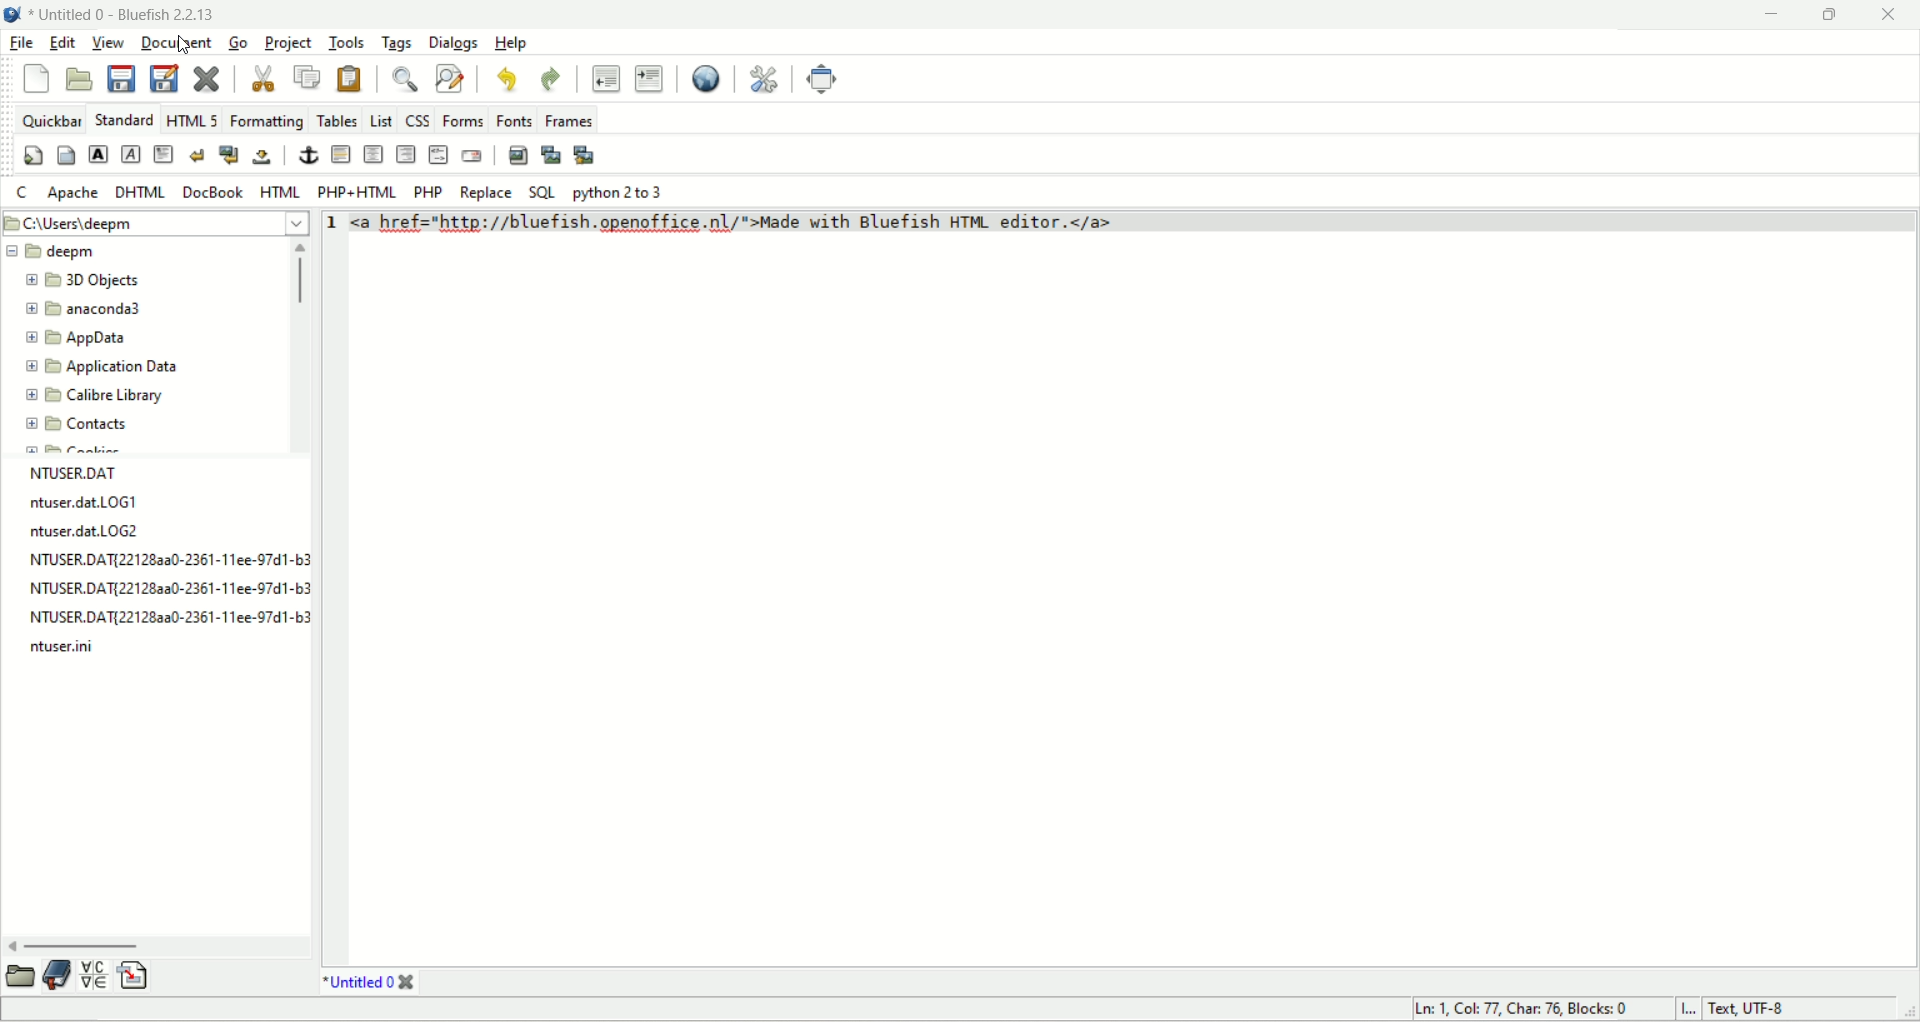 This screenshot has width=1920, height=1022. I want to click on PHP, so click(430, 192).